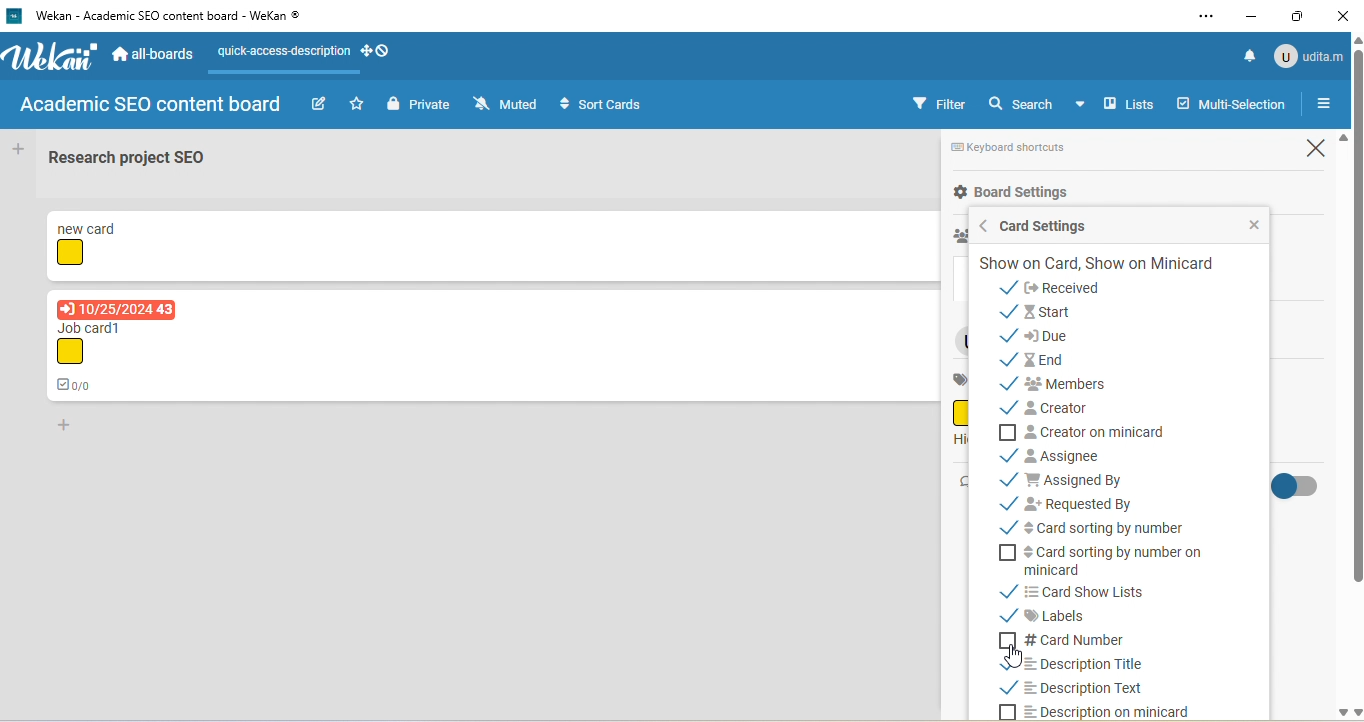 This screenshot has width=1364, height=722. What do you see at coordinates (72, 254) in the screenshot?
I see `yellow shape` at bounding box center [72, 254].